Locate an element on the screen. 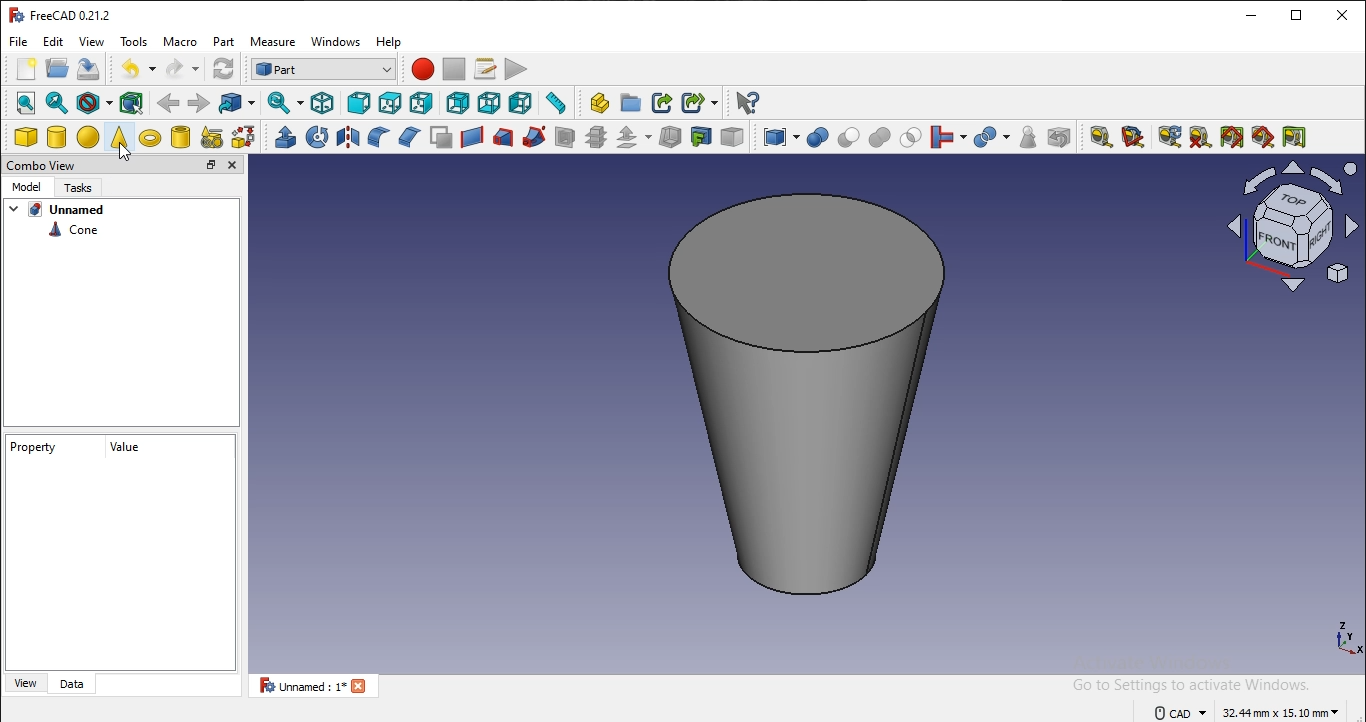 The image size is (1366, 722).  is located at coordinates (778, 136).